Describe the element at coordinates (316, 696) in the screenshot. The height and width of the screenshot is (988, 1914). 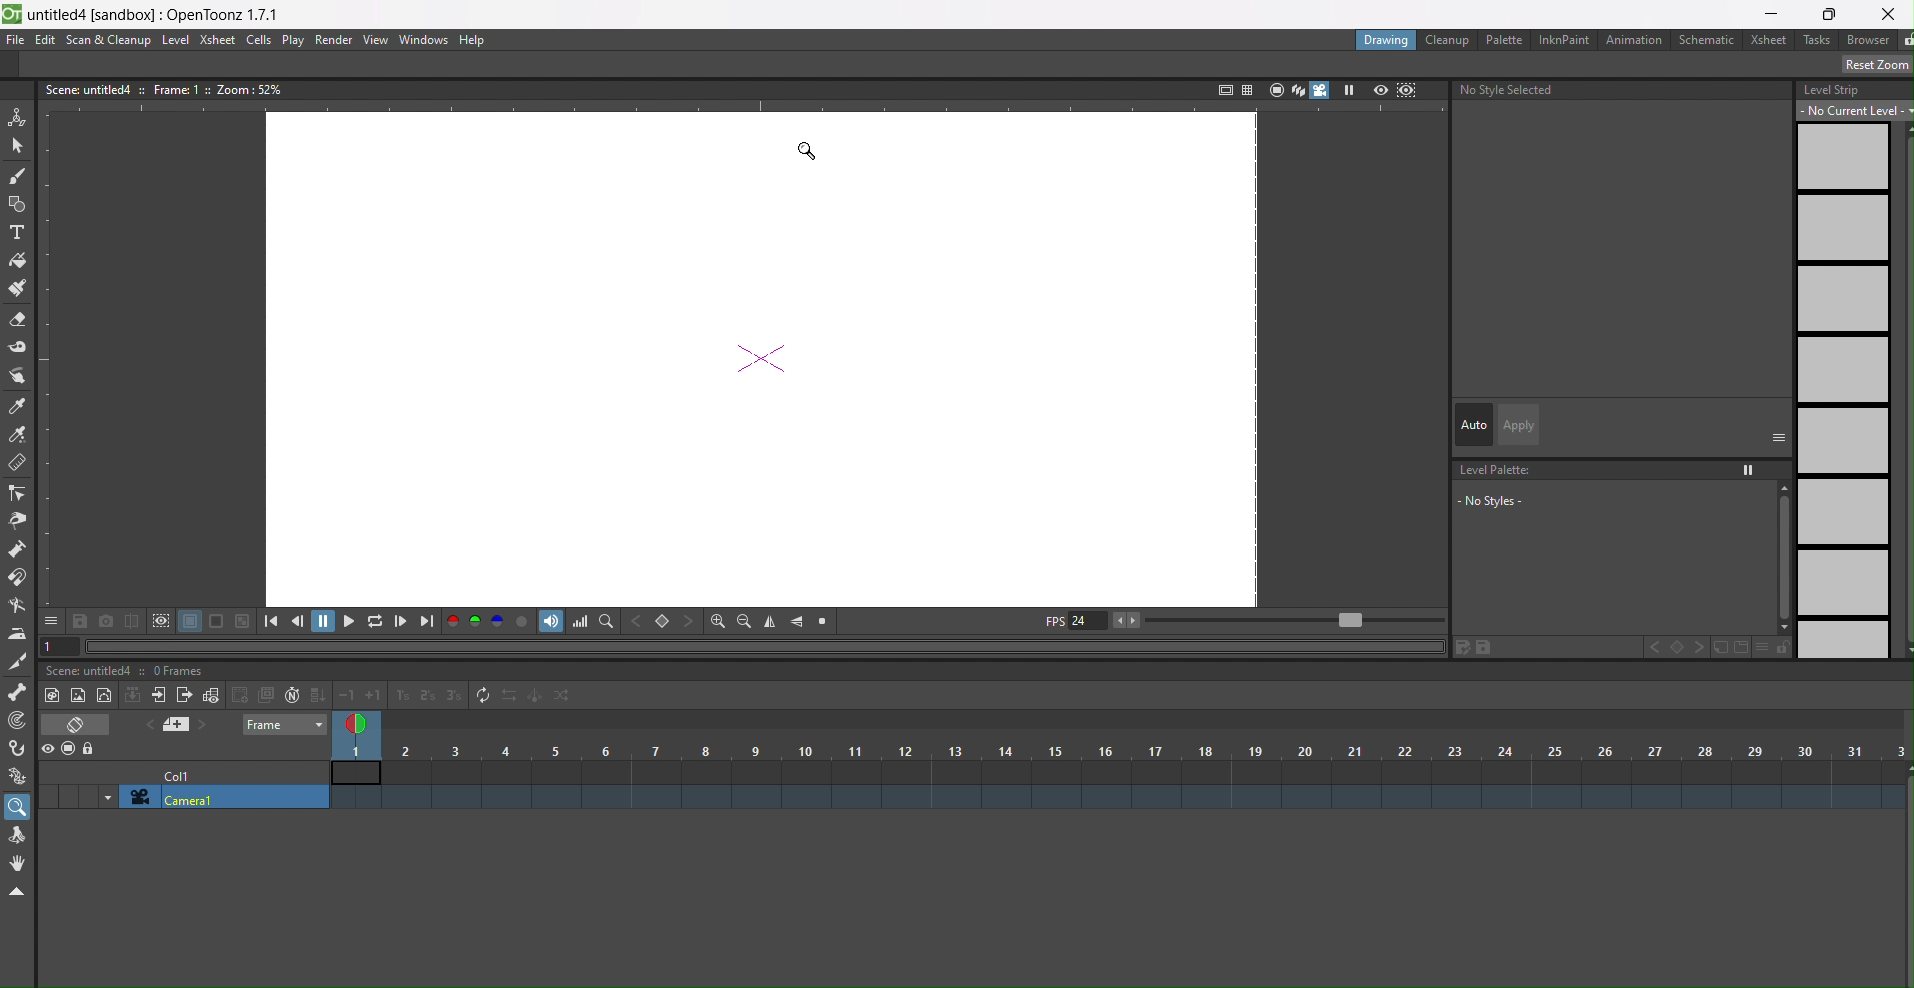
I see `` at that location.